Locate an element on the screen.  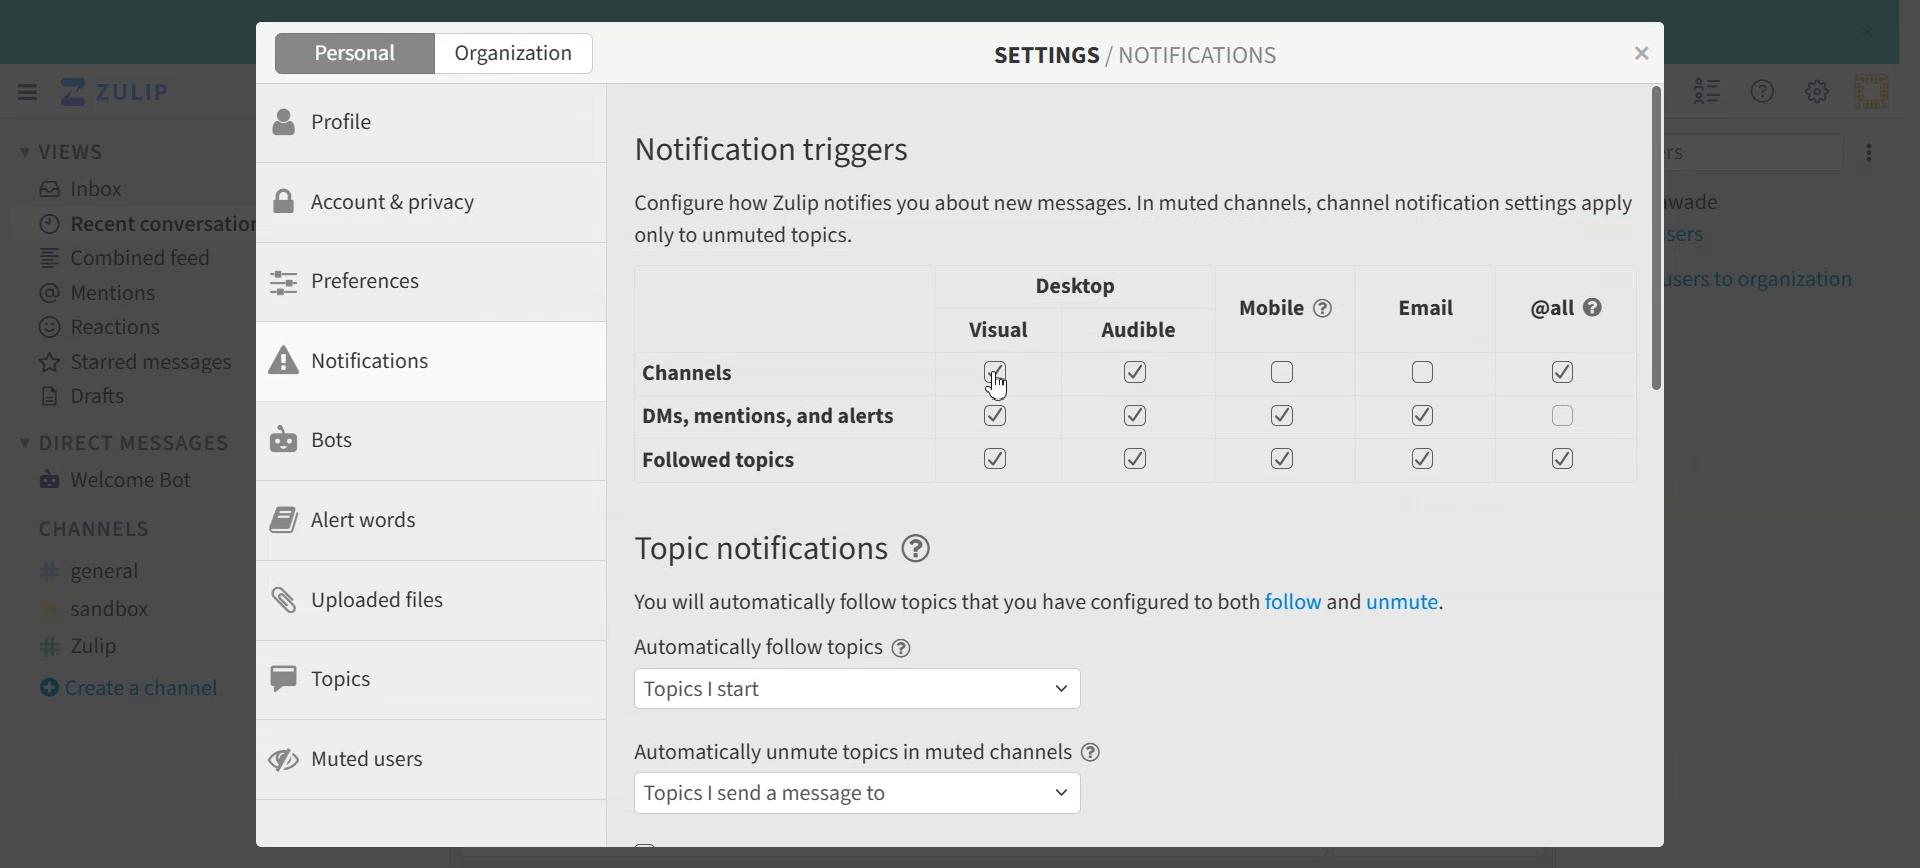
Channels is located at coordinates (98, 528).